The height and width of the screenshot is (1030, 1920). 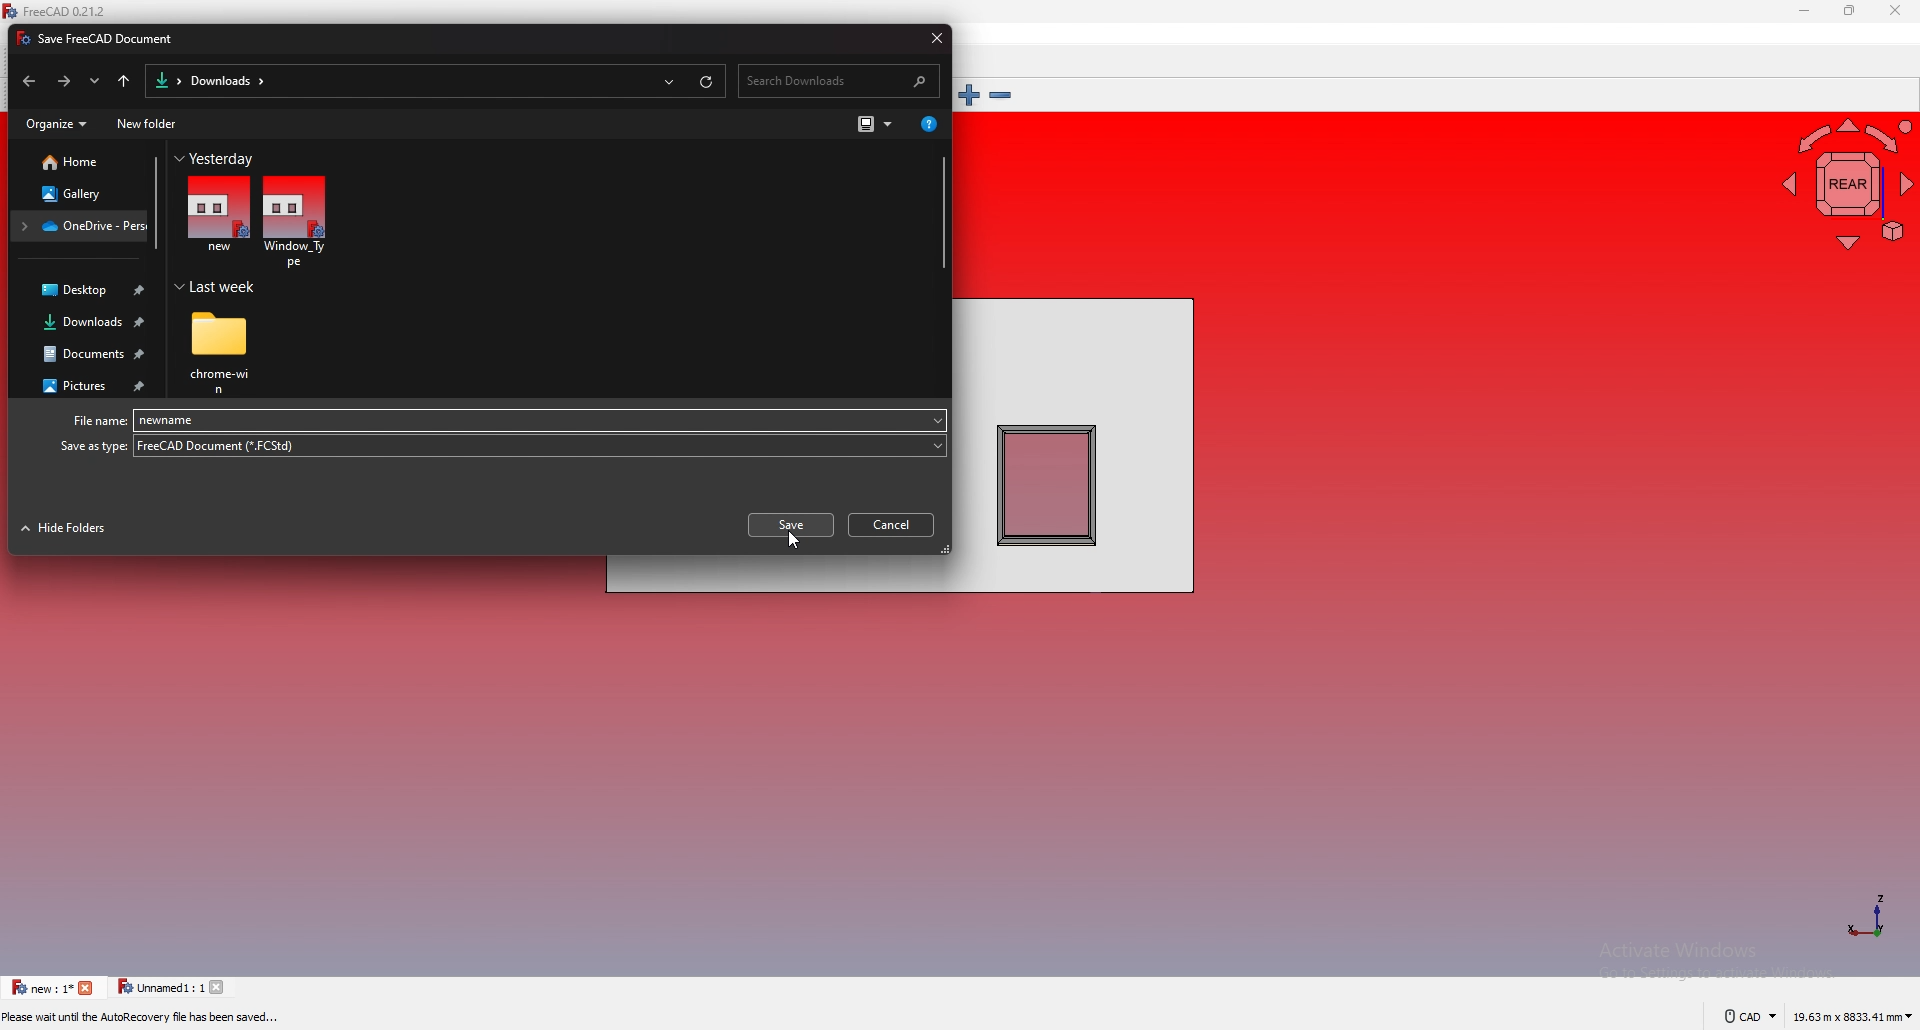 I want to click on file name, so click(x=541, y=420).